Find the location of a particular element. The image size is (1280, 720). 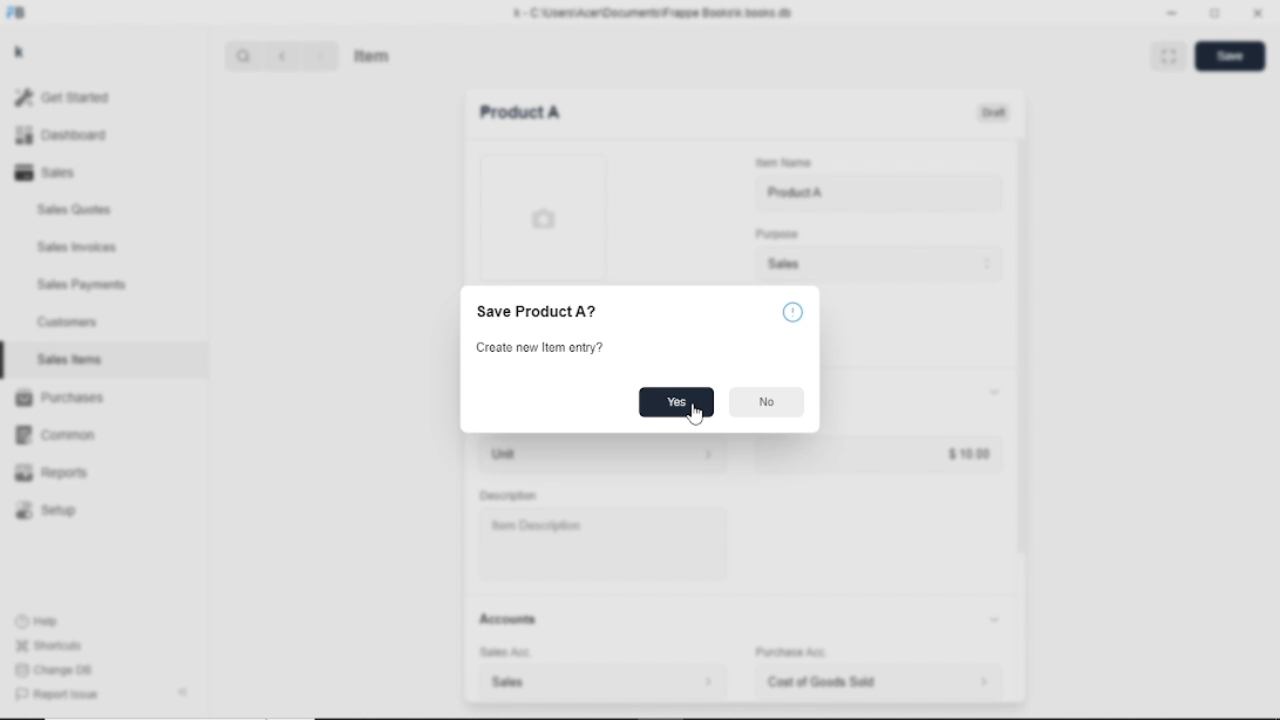

Product A is located at coordinates (795, 193).